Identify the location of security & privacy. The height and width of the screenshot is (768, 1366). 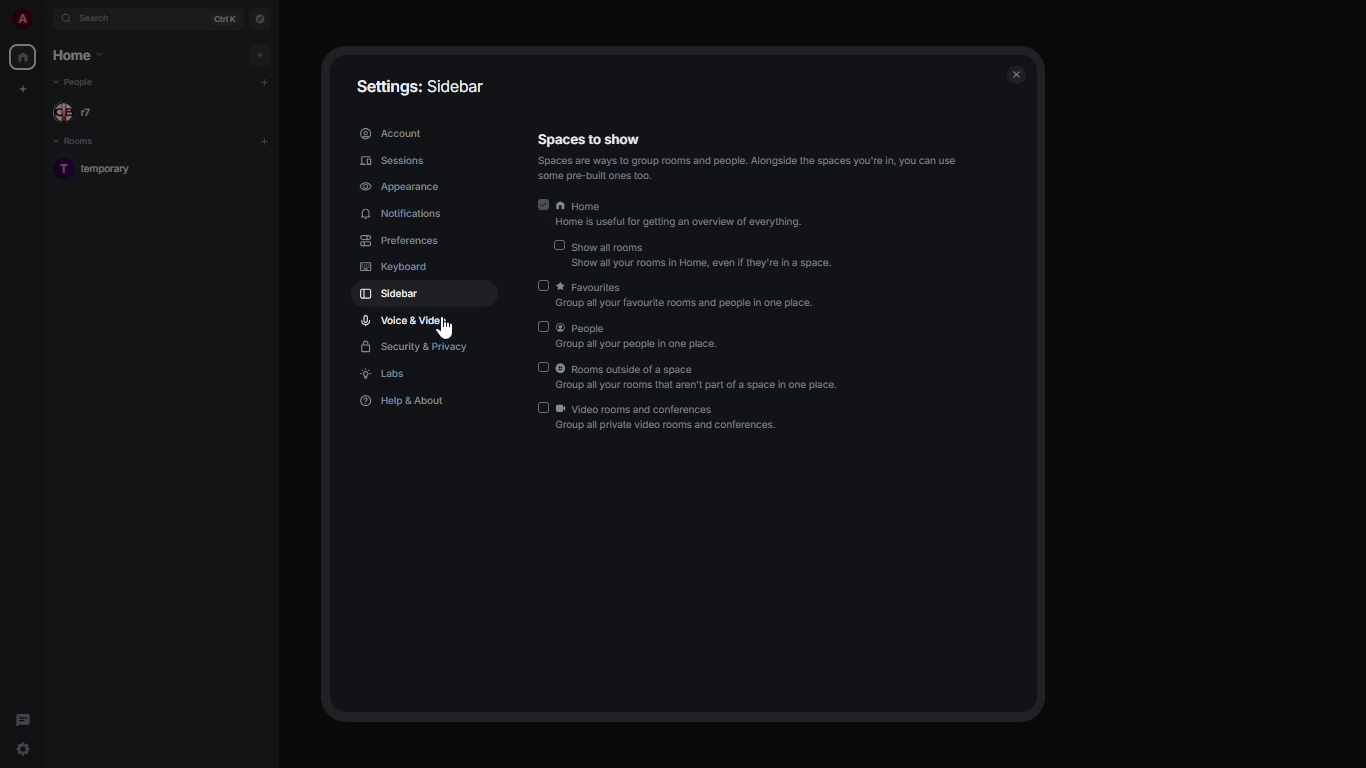
(414, 348).